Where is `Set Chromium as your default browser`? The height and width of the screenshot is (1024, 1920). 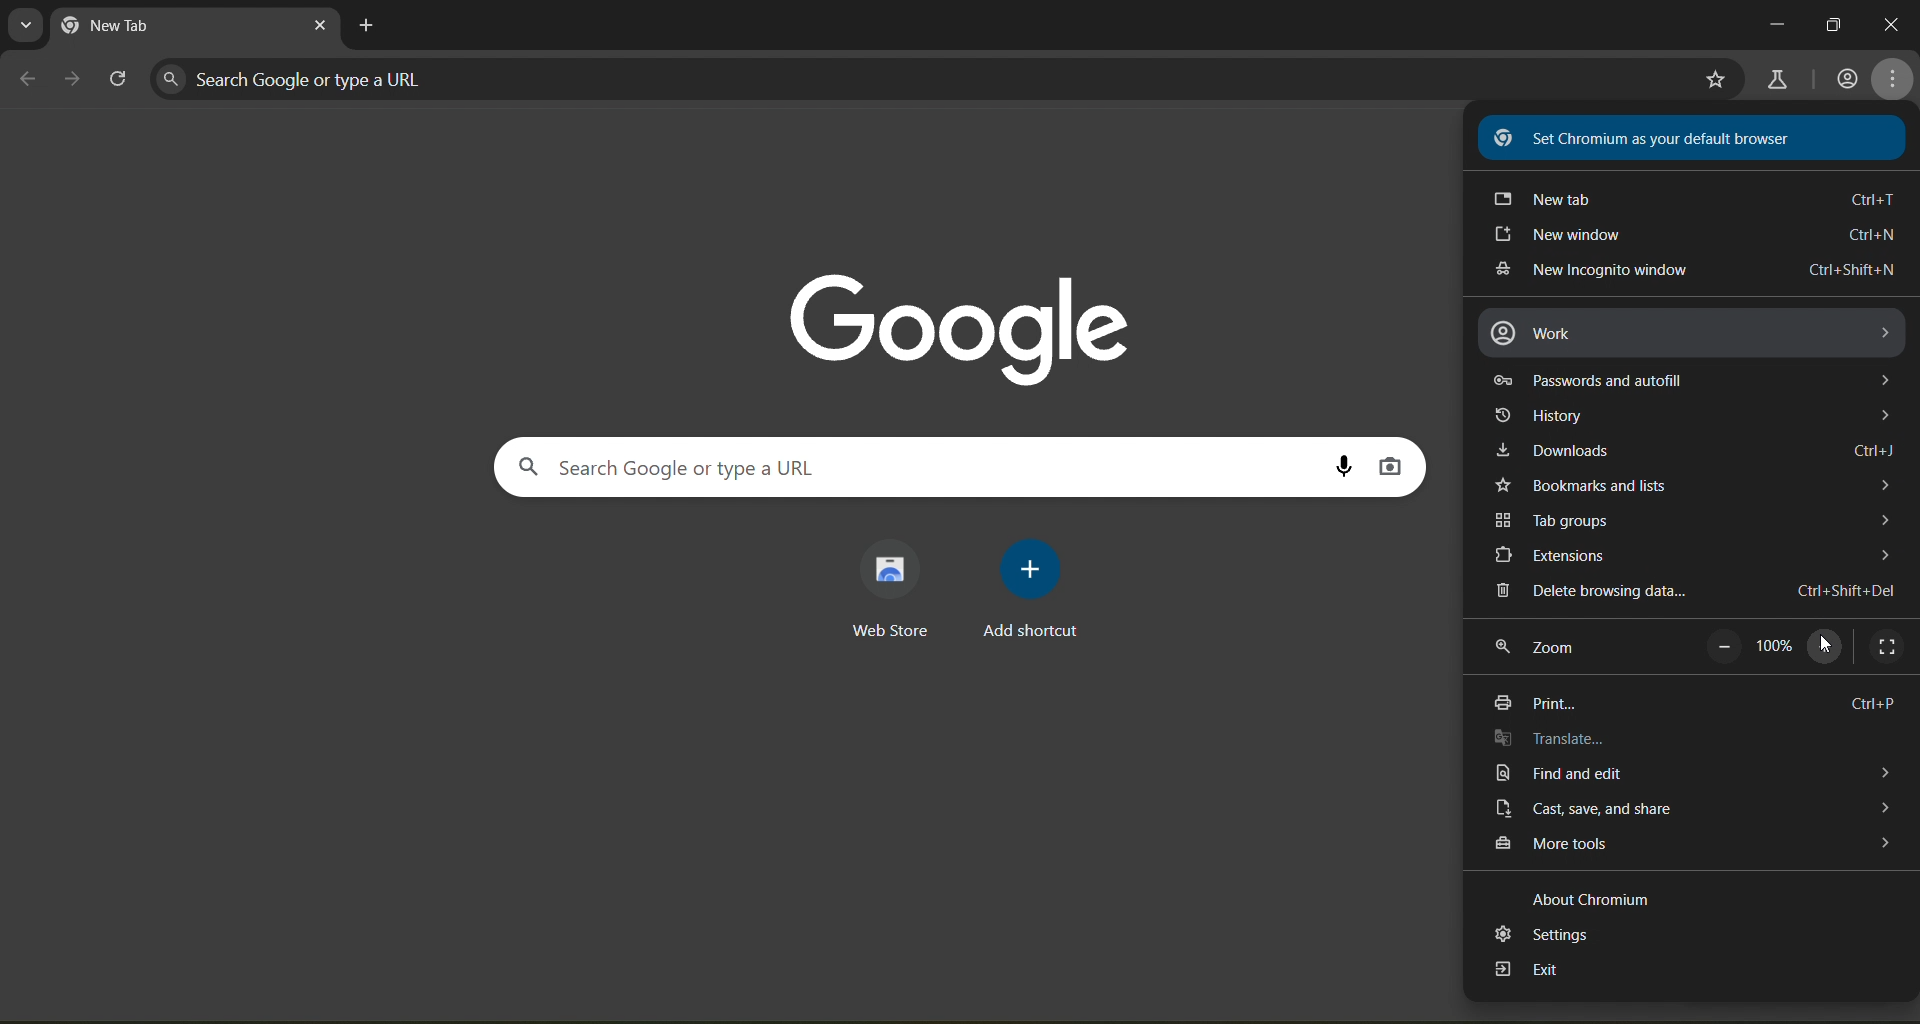 Set Chromium as your default browser is located at coordinates (1694, 135).